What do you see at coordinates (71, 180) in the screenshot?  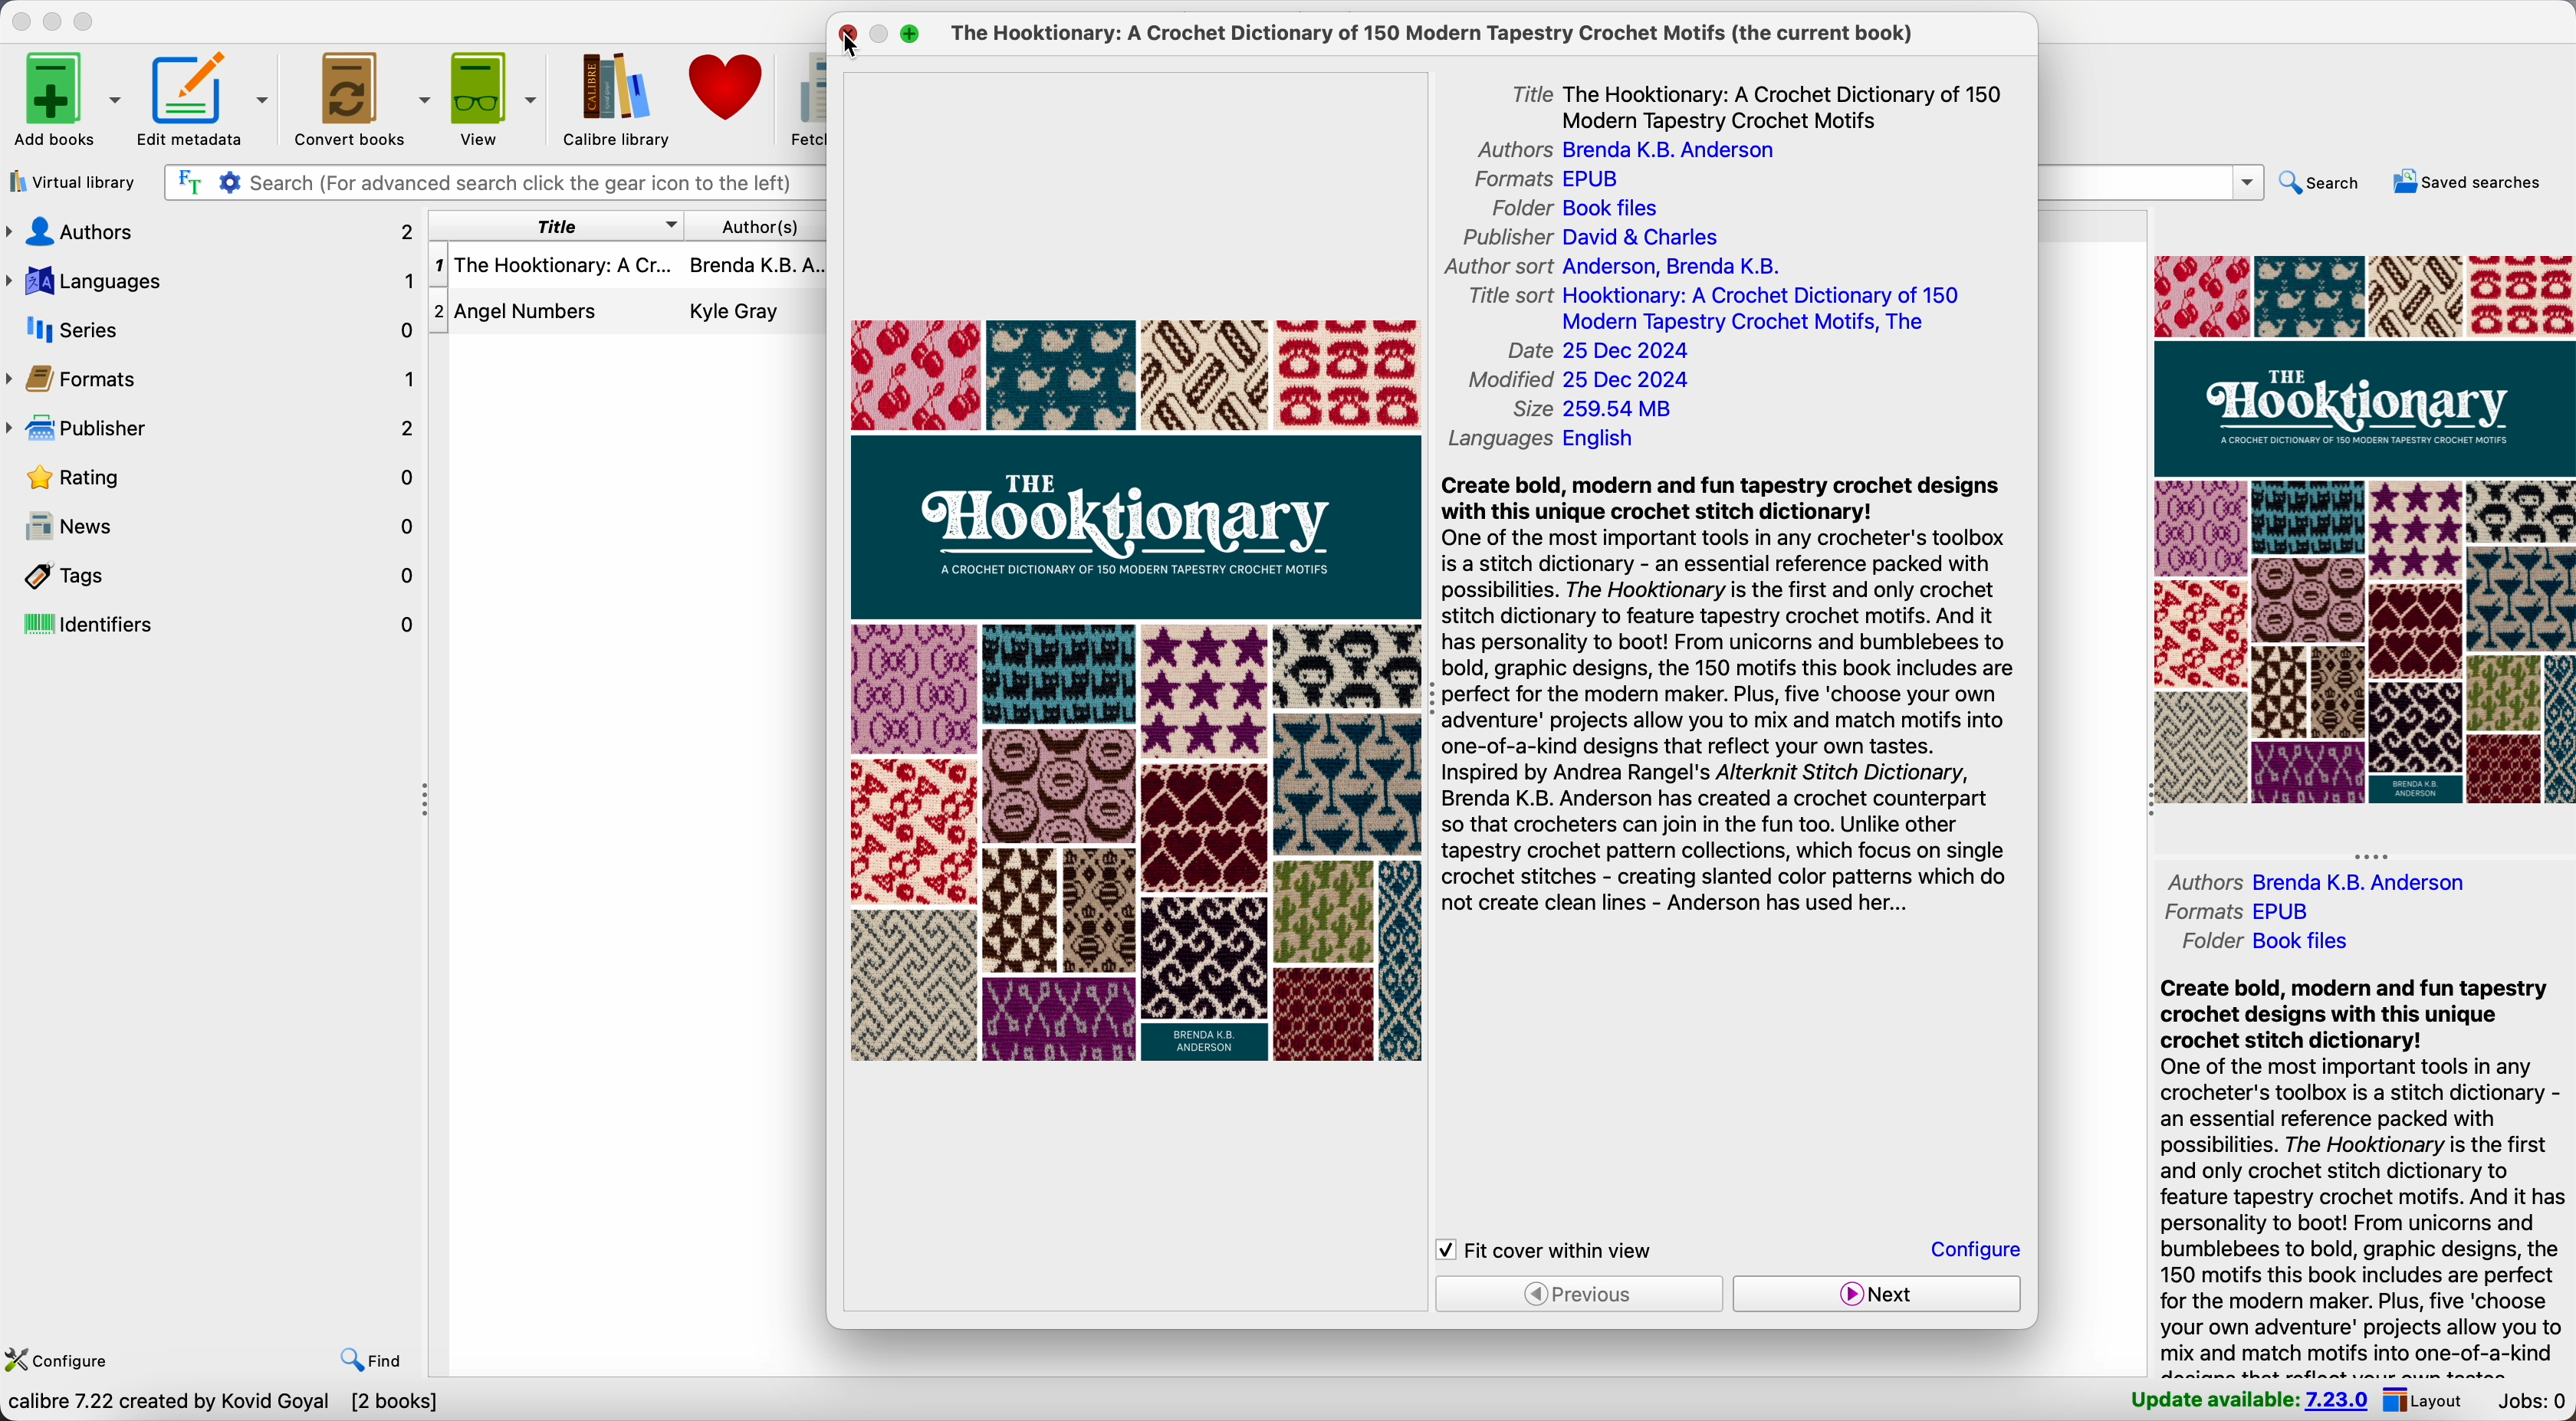 I see `virtual library` at bounding box center [71, 180].